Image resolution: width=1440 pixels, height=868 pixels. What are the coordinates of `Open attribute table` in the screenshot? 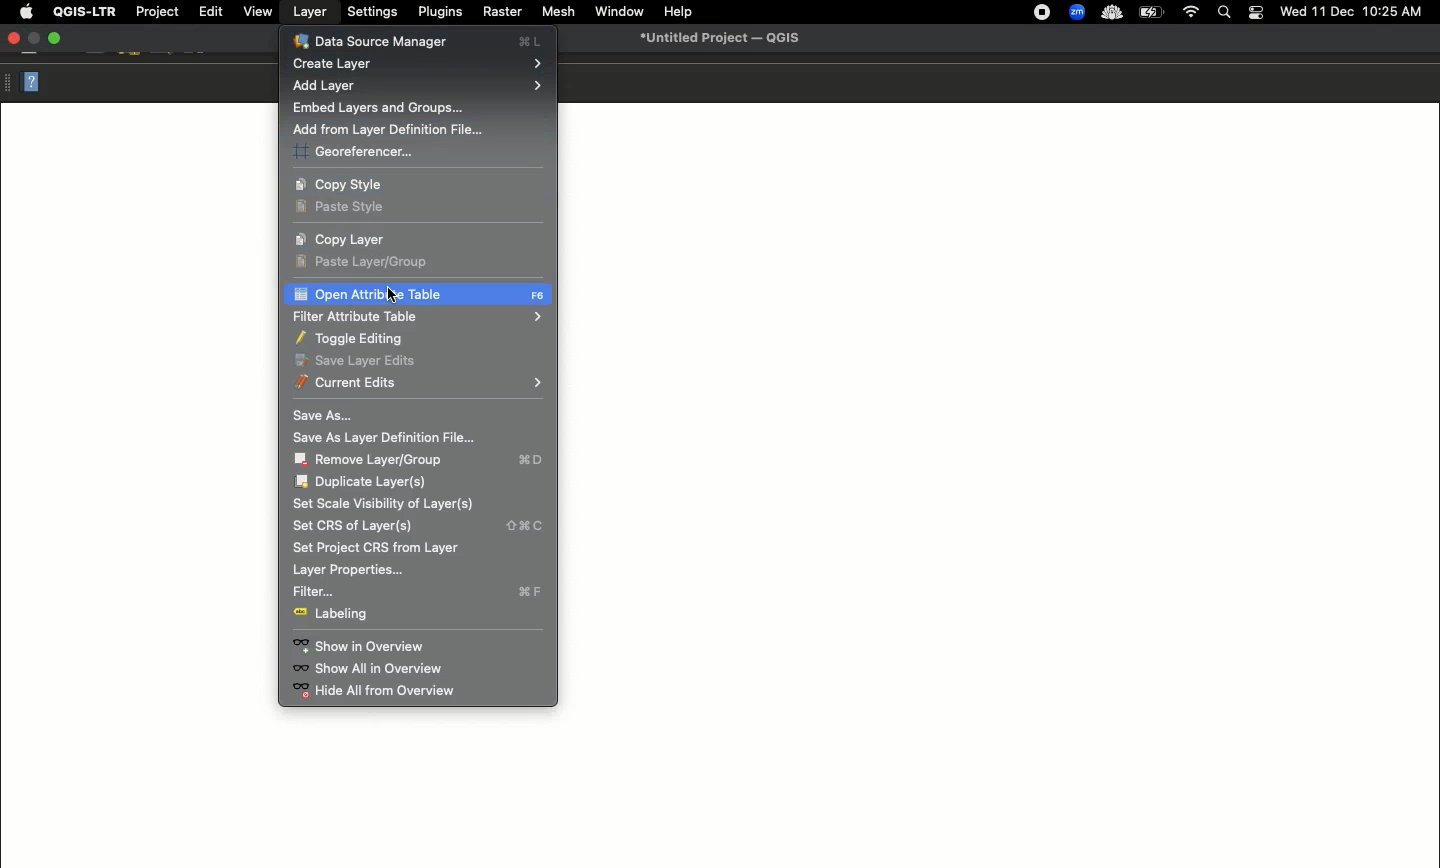 It's located at (417, 296).